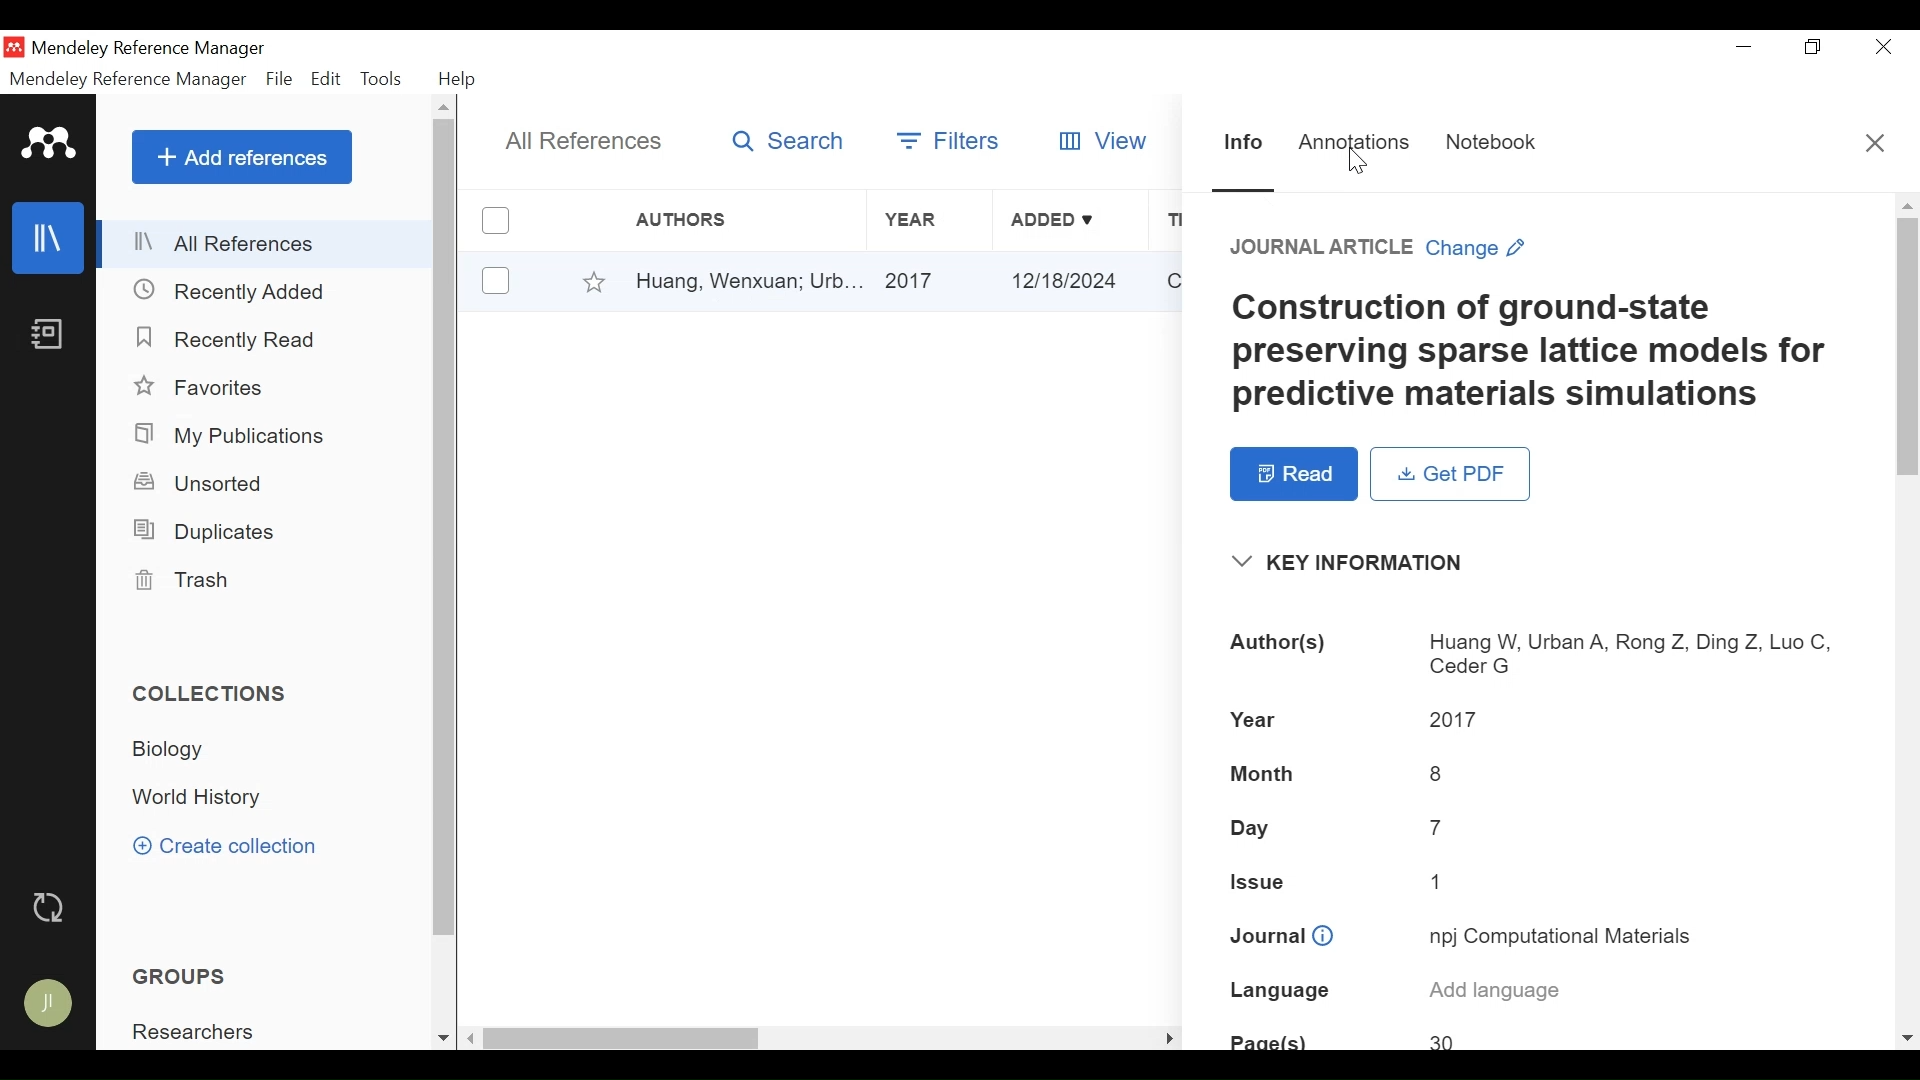 The height and width of the screenshot is (1080, 1920). Describe the element at coordinates (208, 530) in the screenshot. I see `Duplicates` at that location.